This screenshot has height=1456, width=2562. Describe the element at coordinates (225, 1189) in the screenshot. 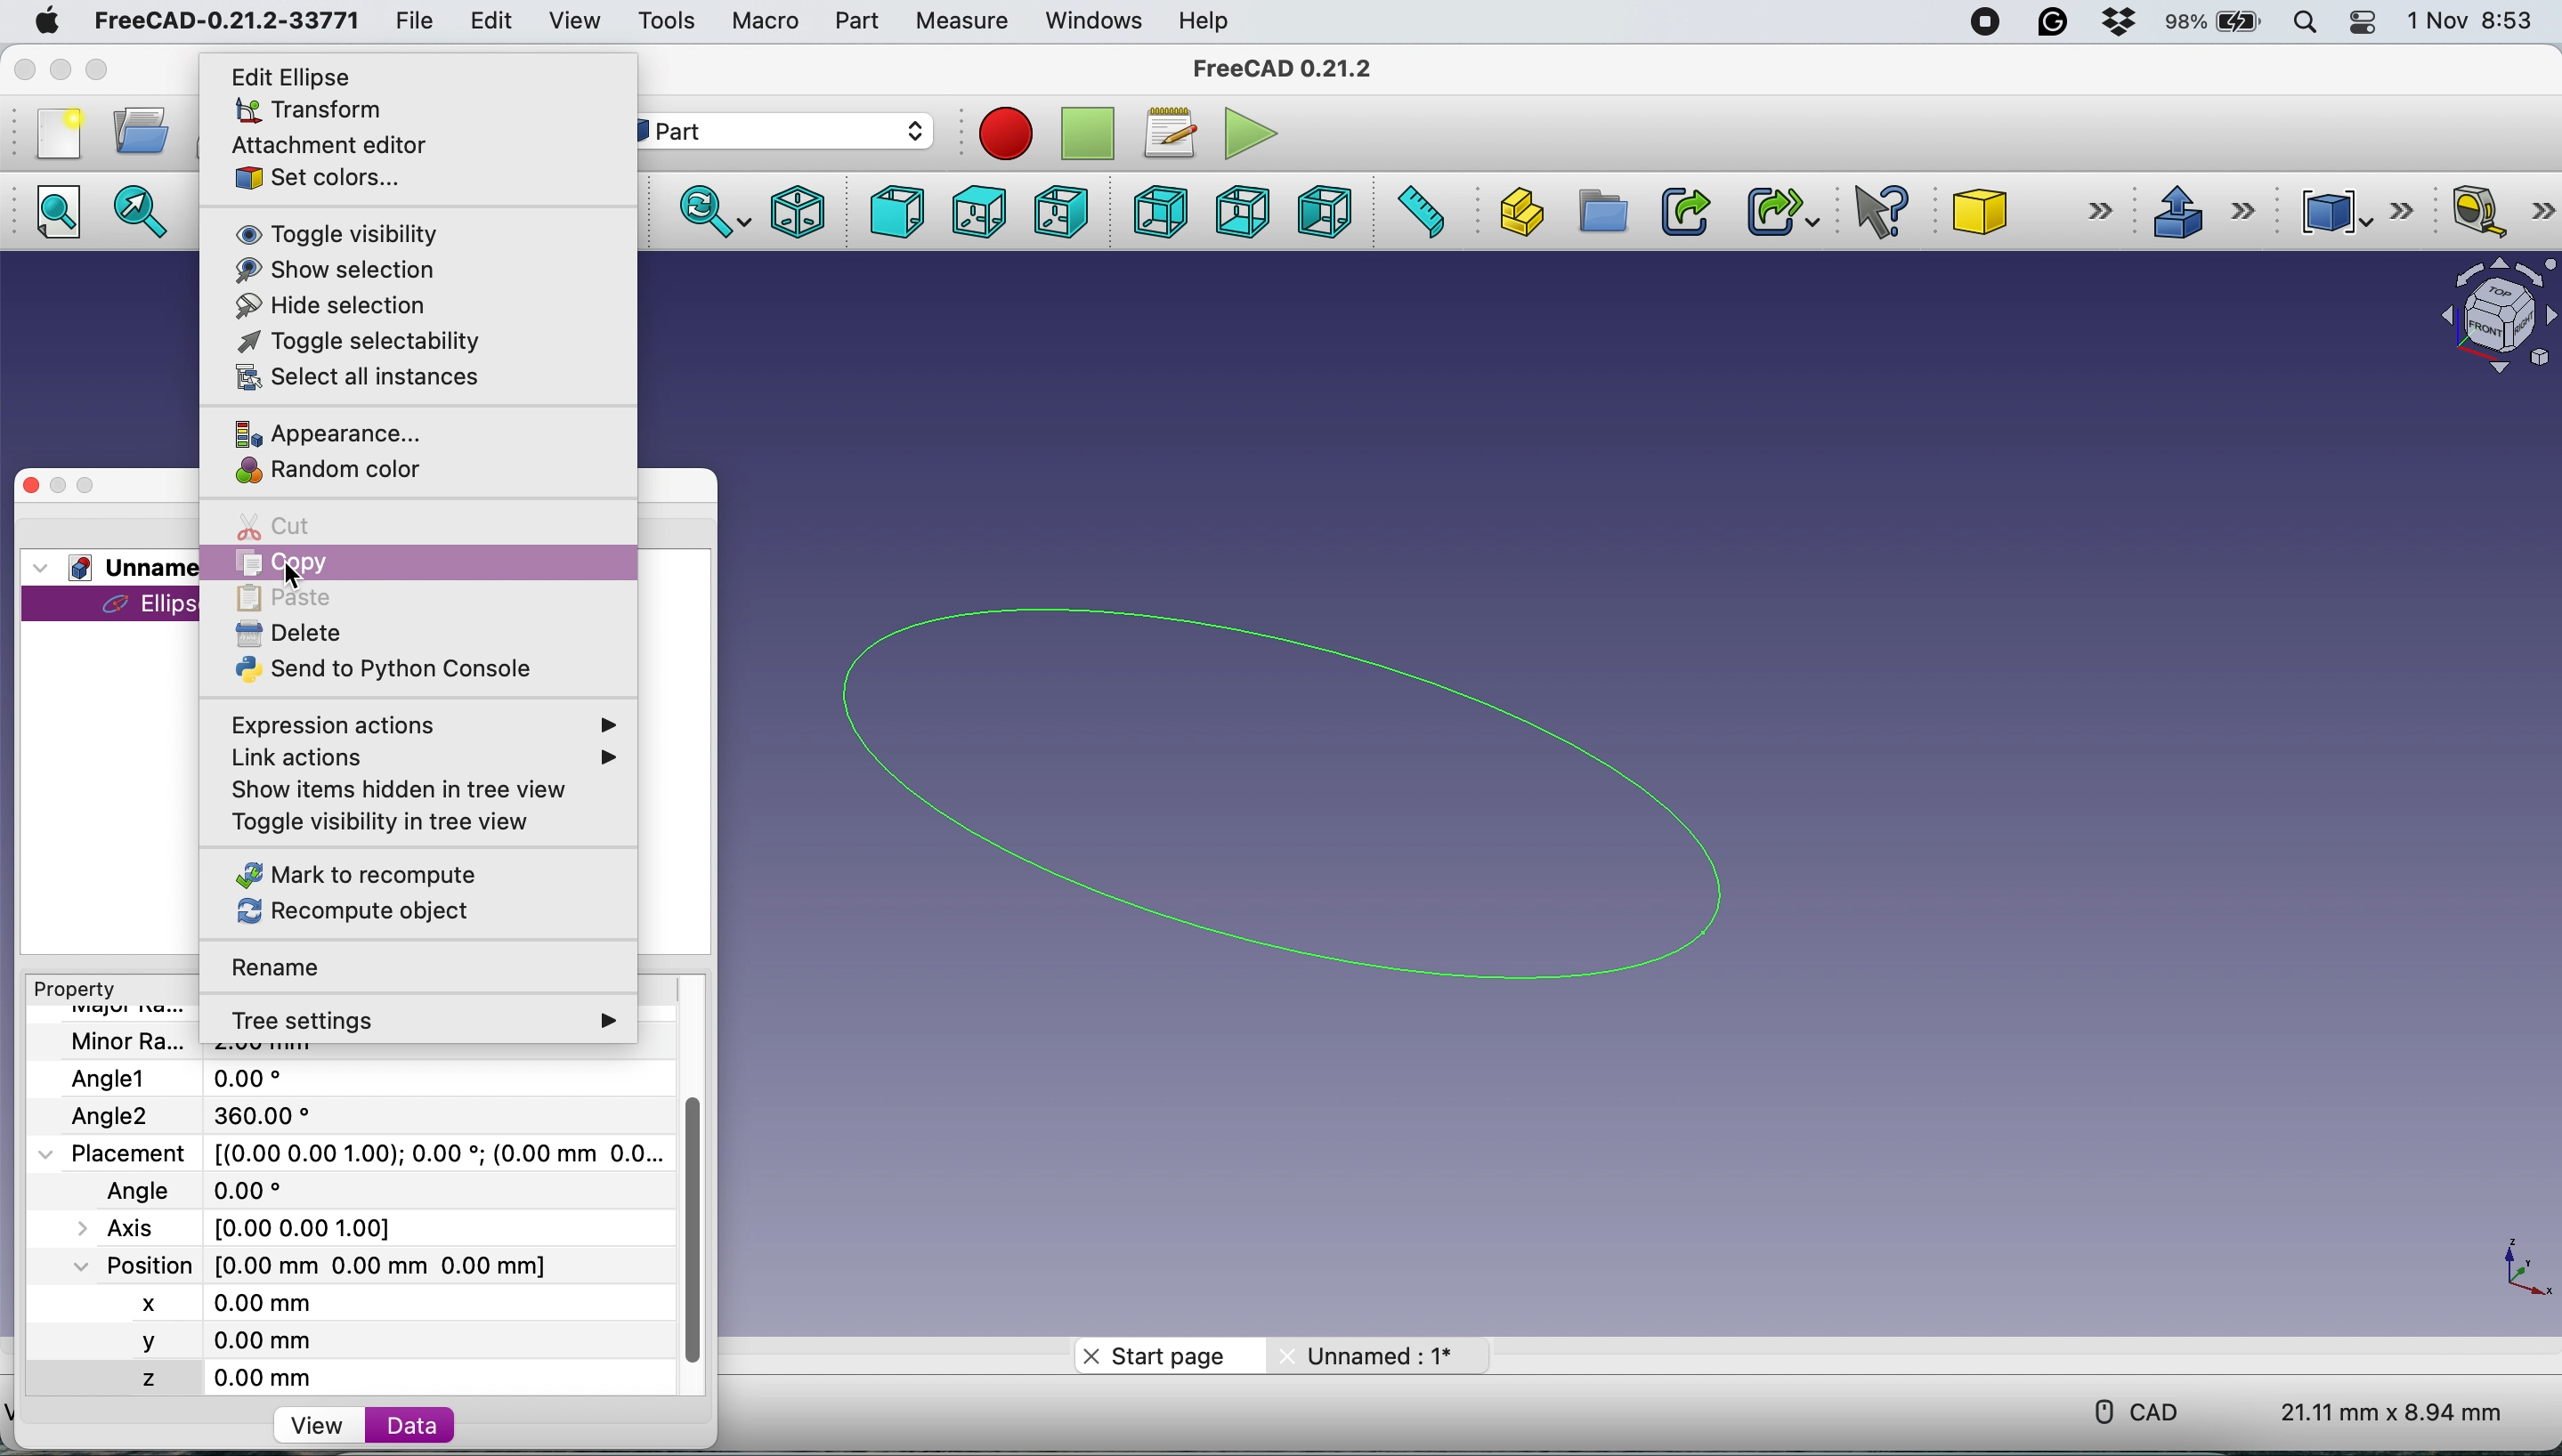

I see `last modified` at that location.